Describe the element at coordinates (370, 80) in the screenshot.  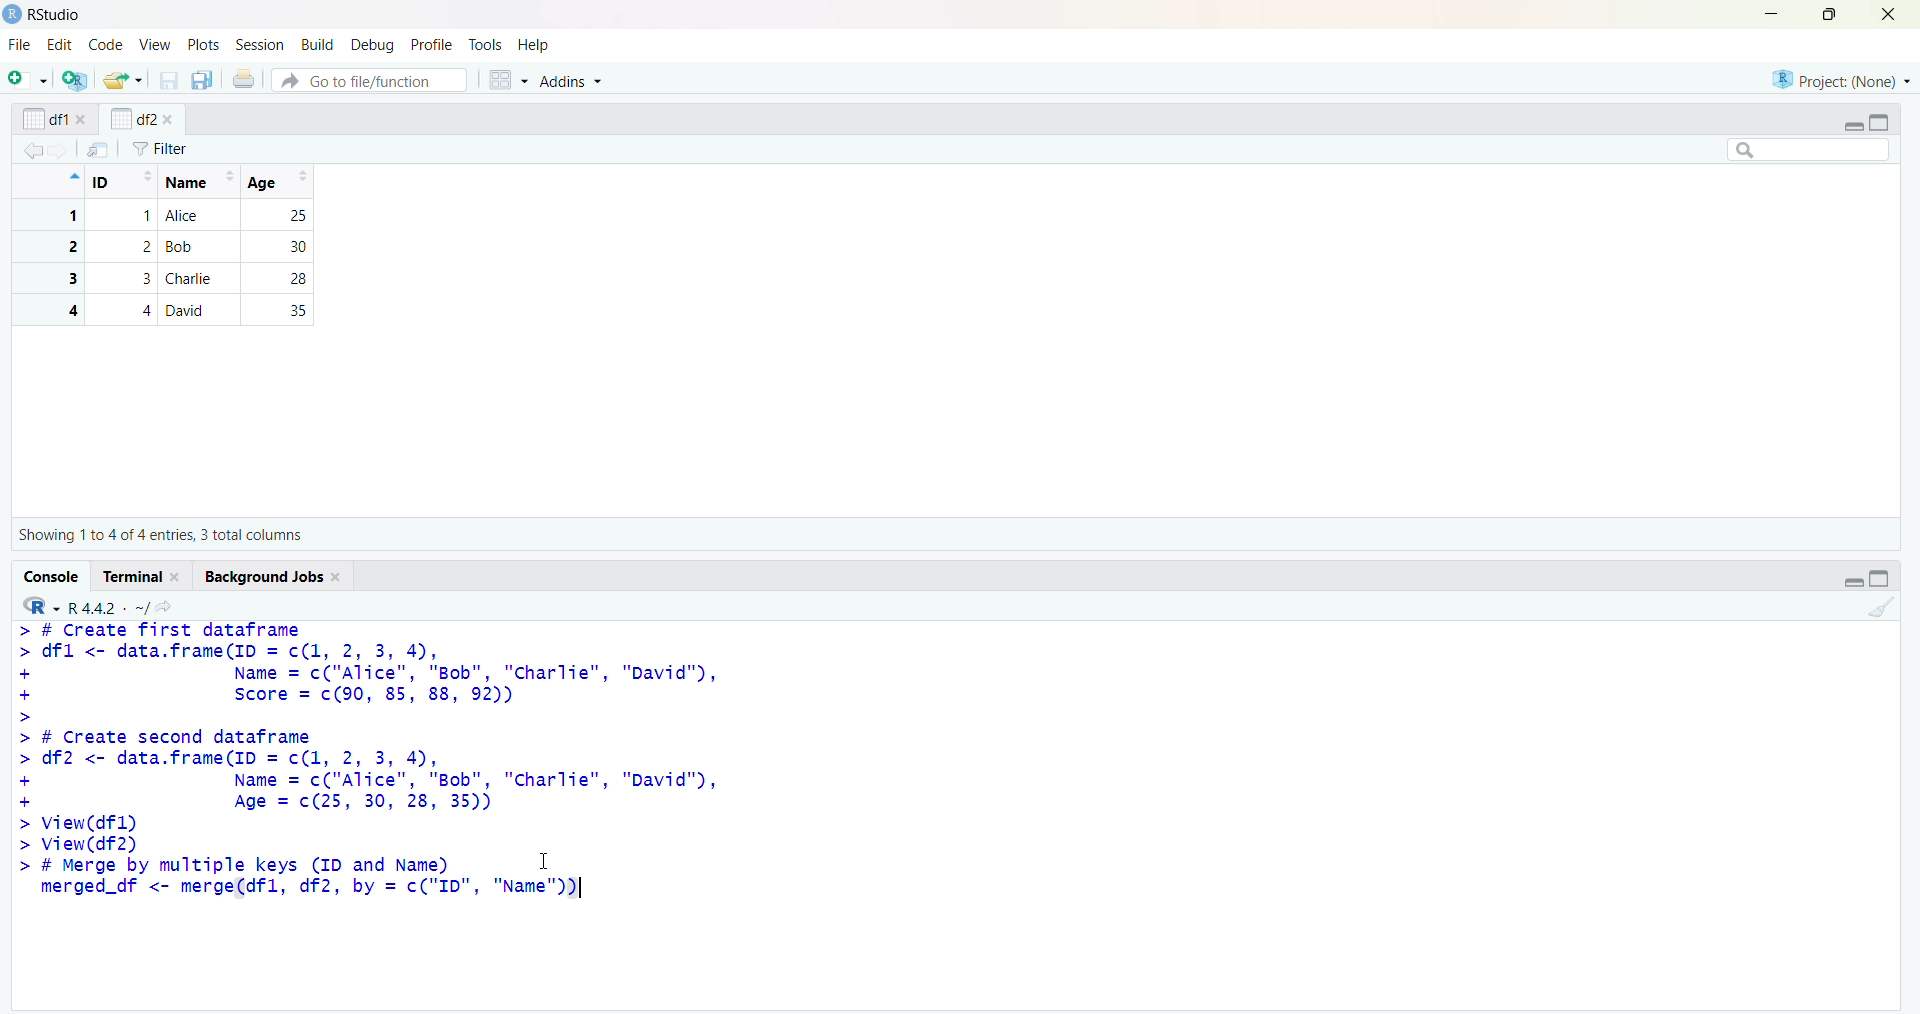
I see `Go to file/function` at that location.